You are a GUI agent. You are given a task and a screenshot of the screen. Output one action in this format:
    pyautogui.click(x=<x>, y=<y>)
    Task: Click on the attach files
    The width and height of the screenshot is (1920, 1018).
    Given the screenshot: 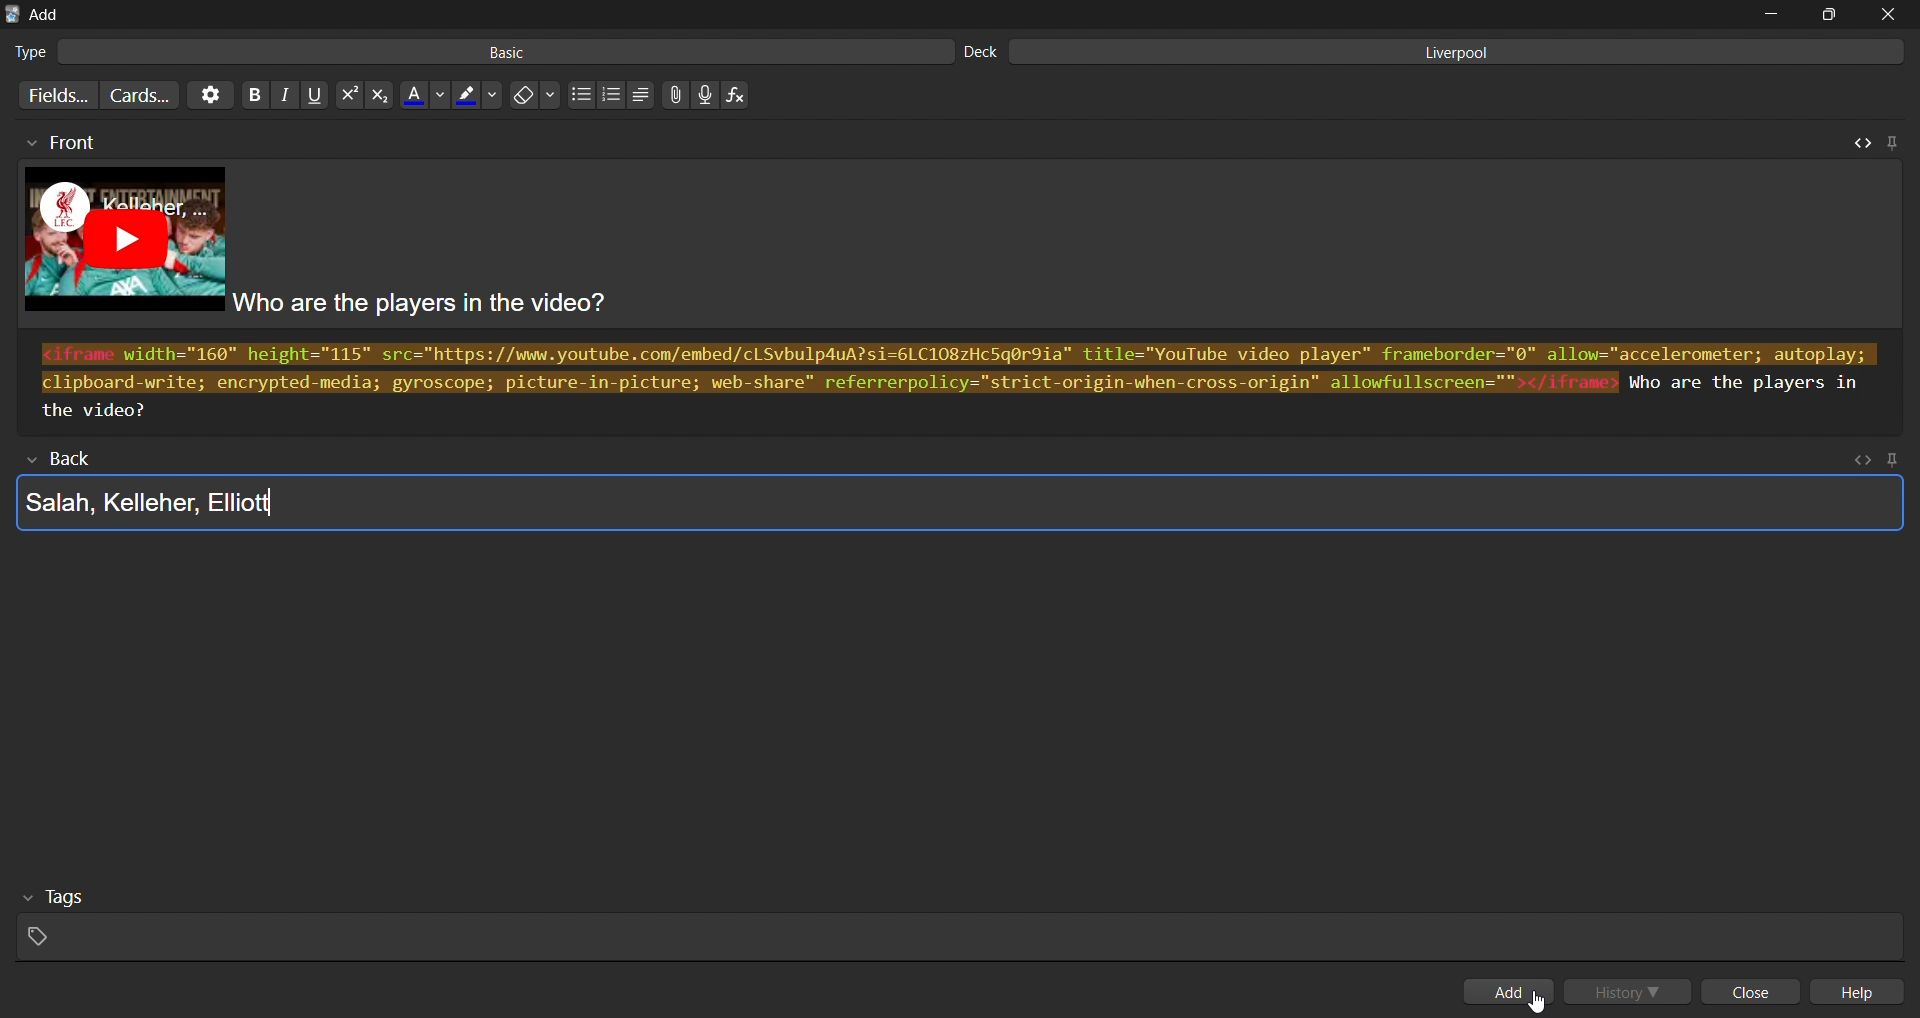 What is the action you would take?
    pyautogui.click(x=674, y=95)
    